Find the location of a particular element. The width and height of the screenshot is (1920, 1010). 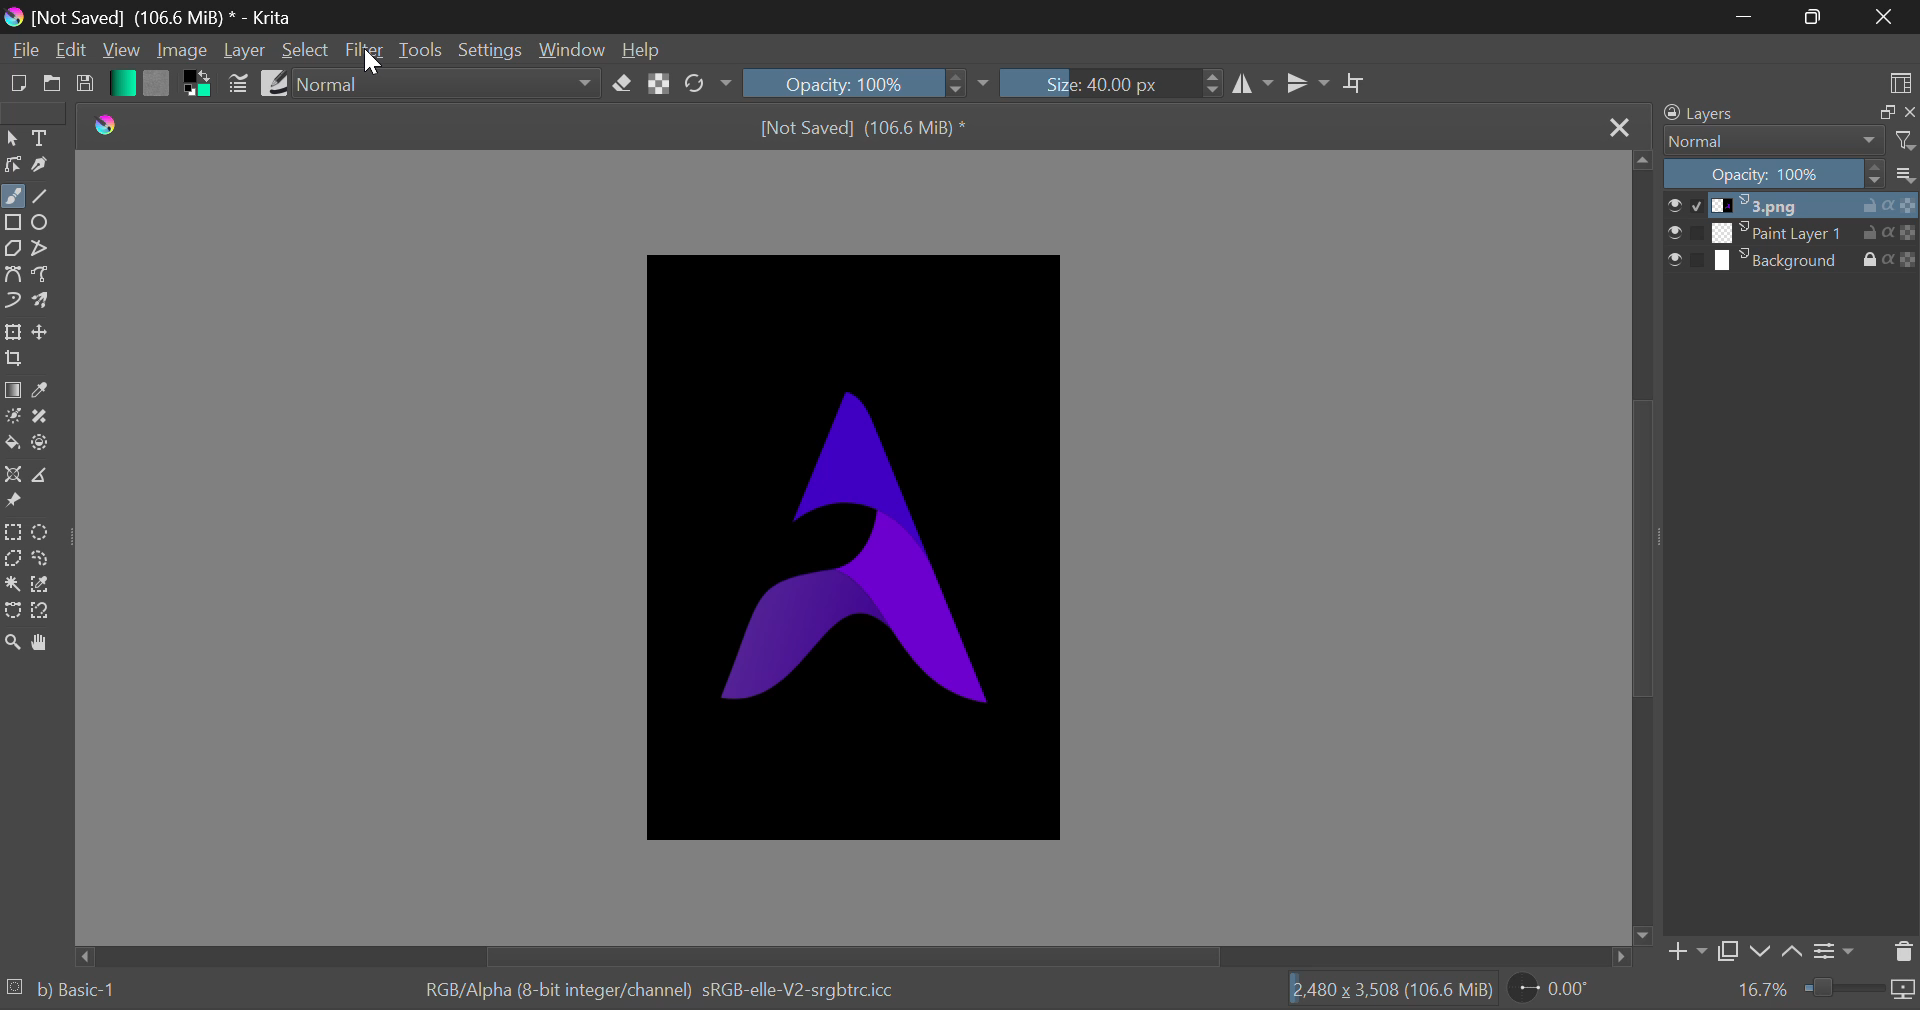

[Not Saved] (106.6 MiB) * is located at coordinates (855, 126).